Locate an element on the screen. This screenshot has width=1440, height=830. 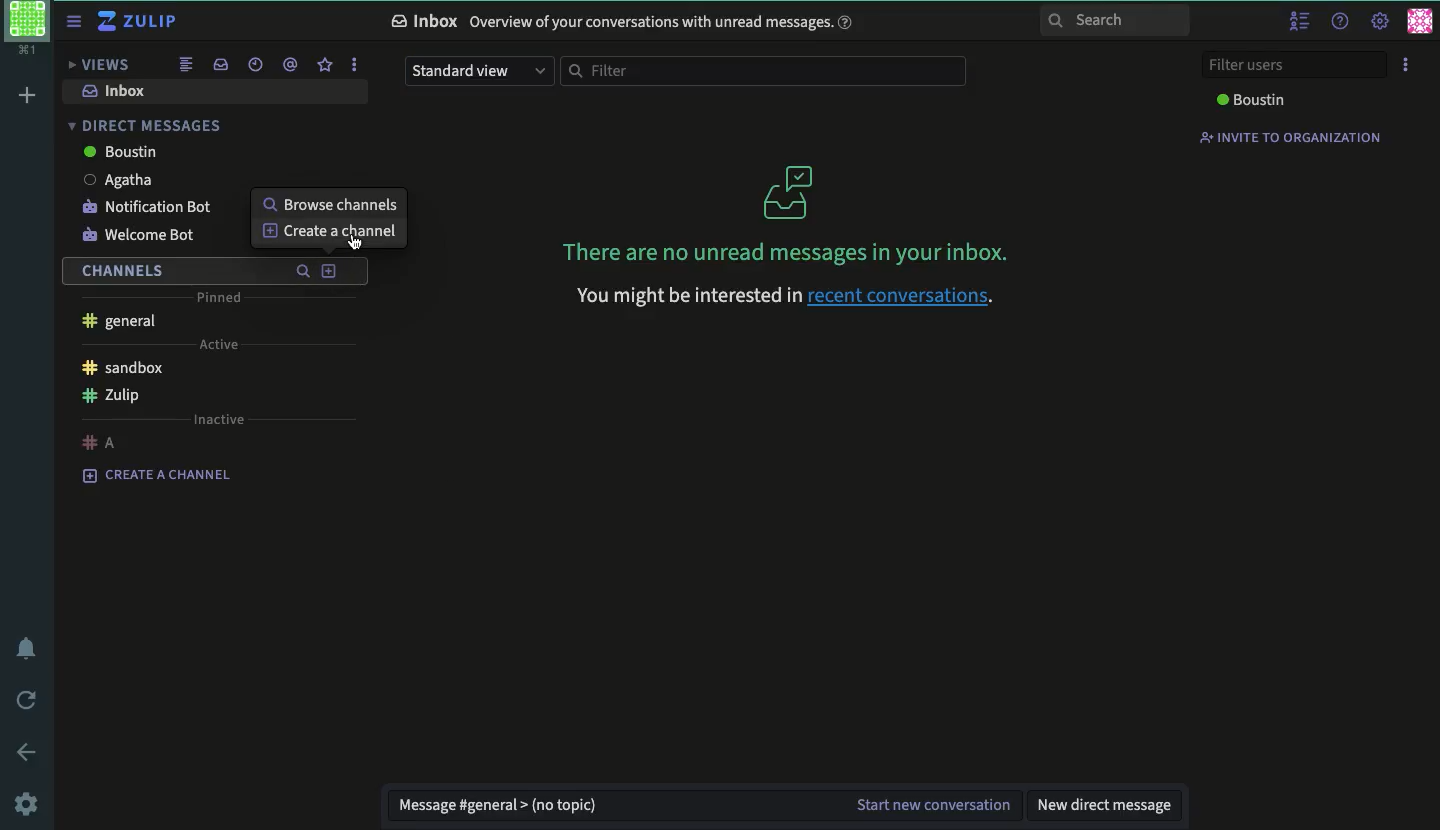
cursor is located at coordinates (358, 245).